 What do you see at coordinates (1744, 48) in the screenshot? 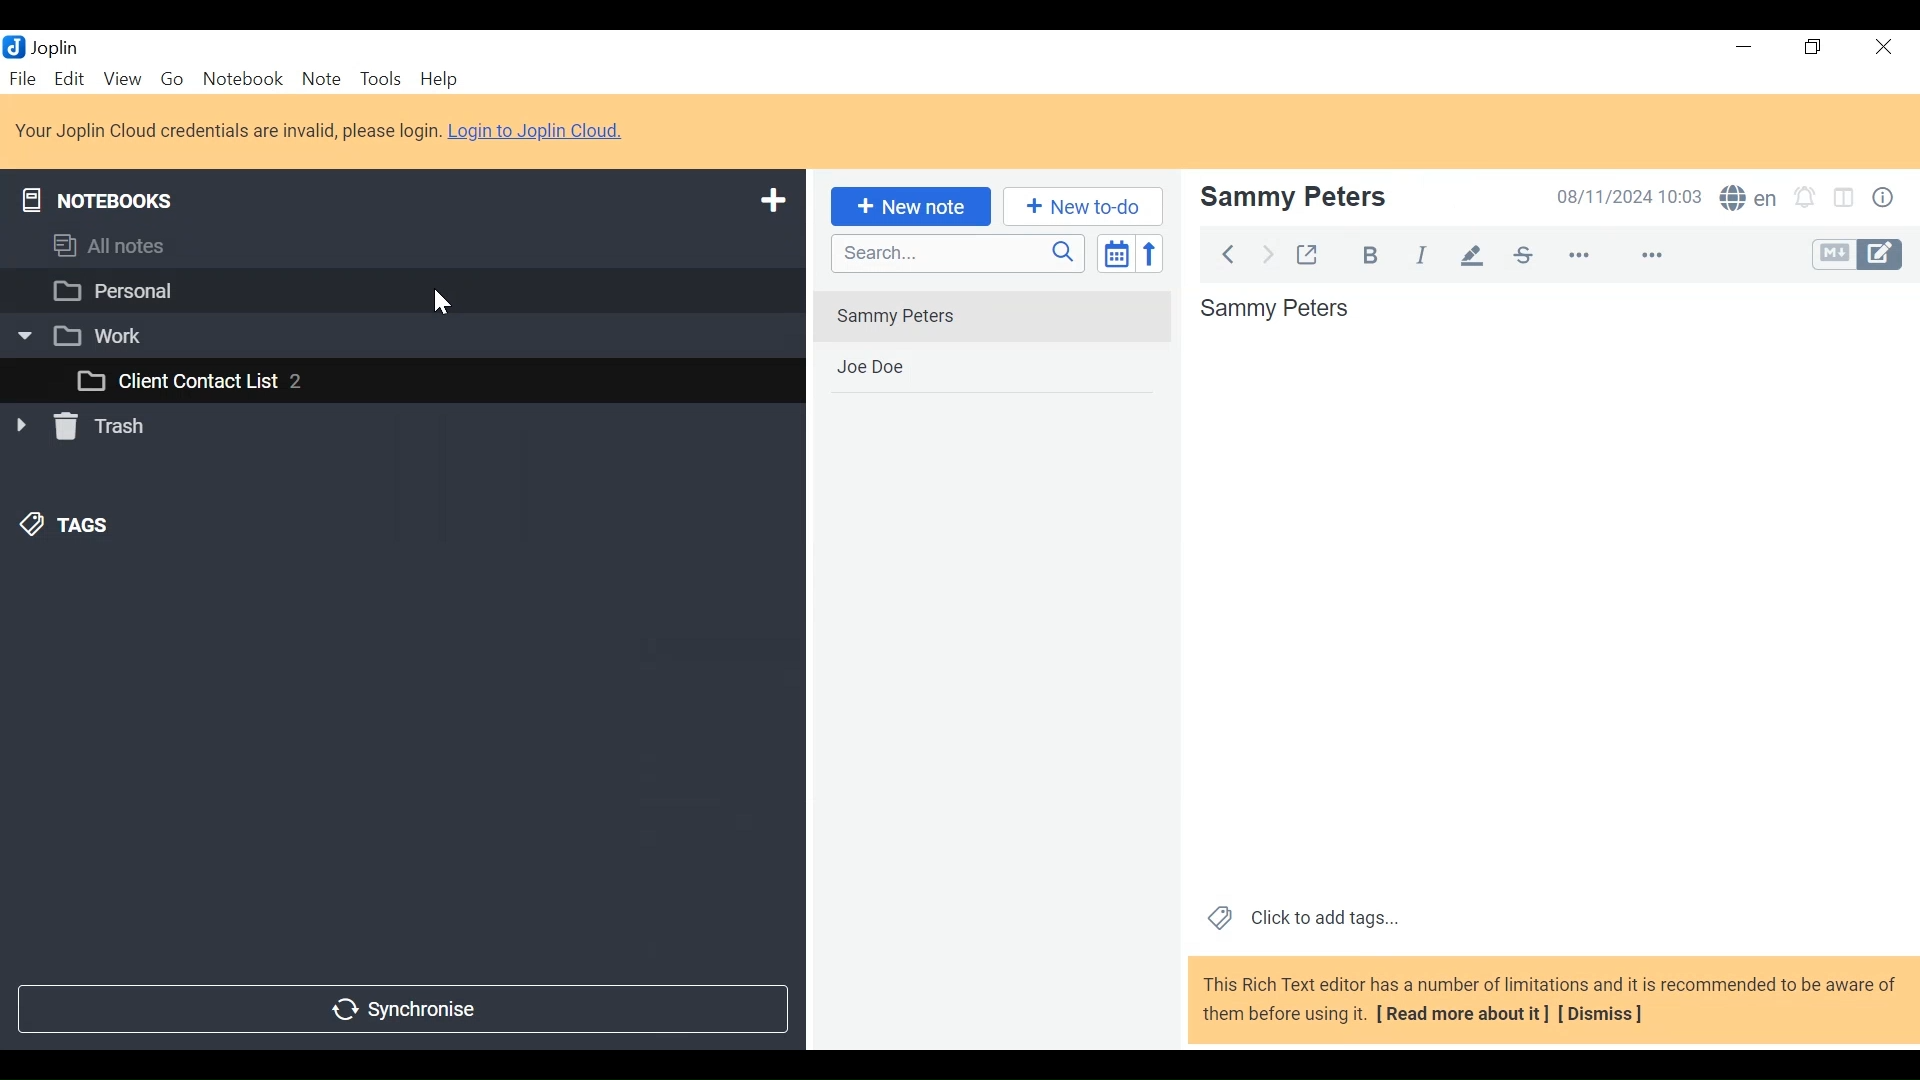
I see `minimize` at bounding box center [1744, 48].